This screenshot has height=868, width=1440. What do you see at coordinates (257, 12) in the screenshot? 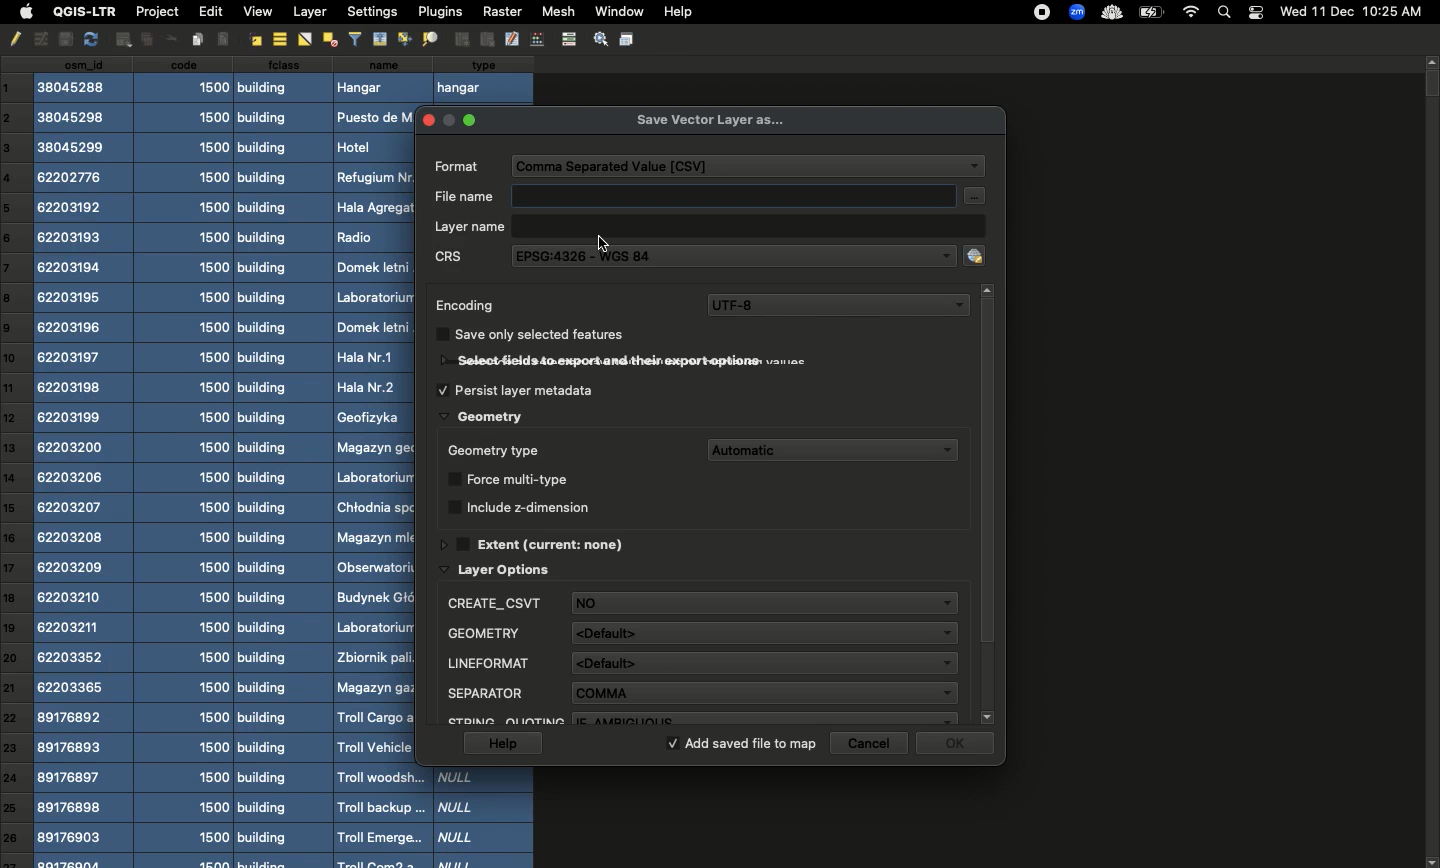
I see `View` at bounding box center [257, 12].